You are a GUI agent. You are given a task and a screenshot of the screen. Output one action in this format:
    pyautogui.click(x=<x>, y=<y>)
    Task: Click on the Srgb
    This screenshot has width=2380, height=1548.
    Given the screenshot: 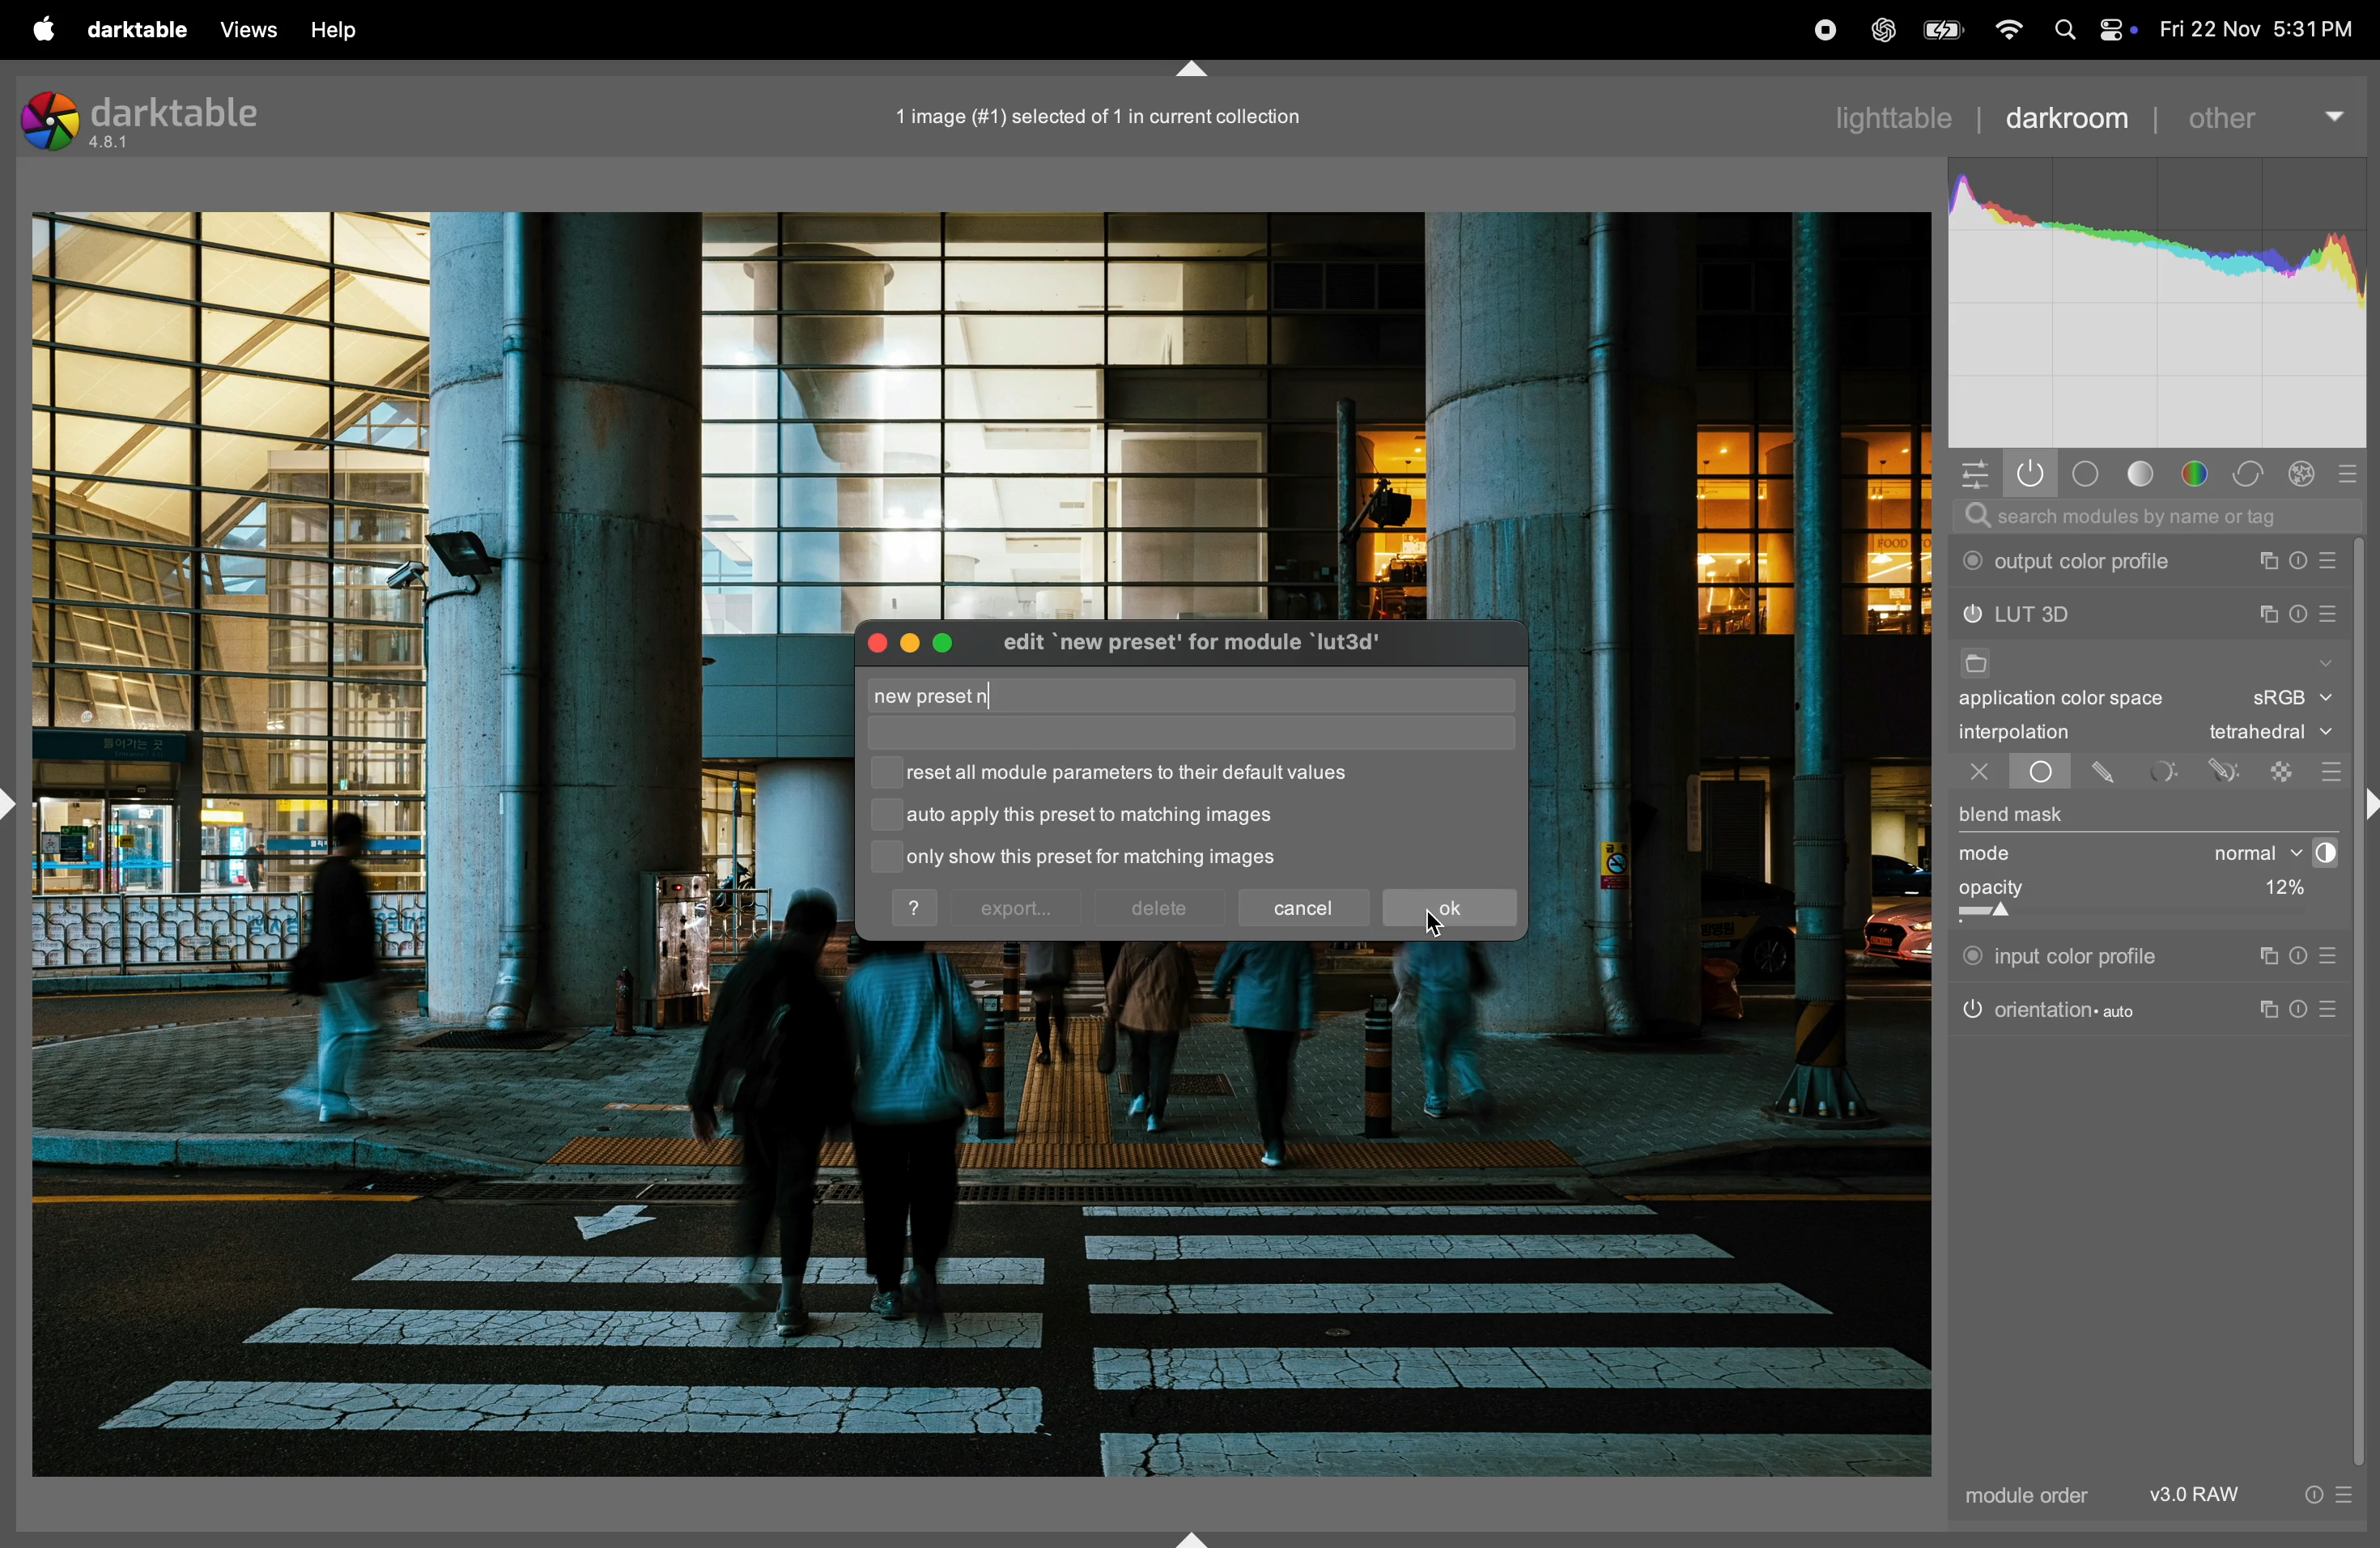 What is the action you would take?
    pyautogui.click(x=2291, y=699)
    